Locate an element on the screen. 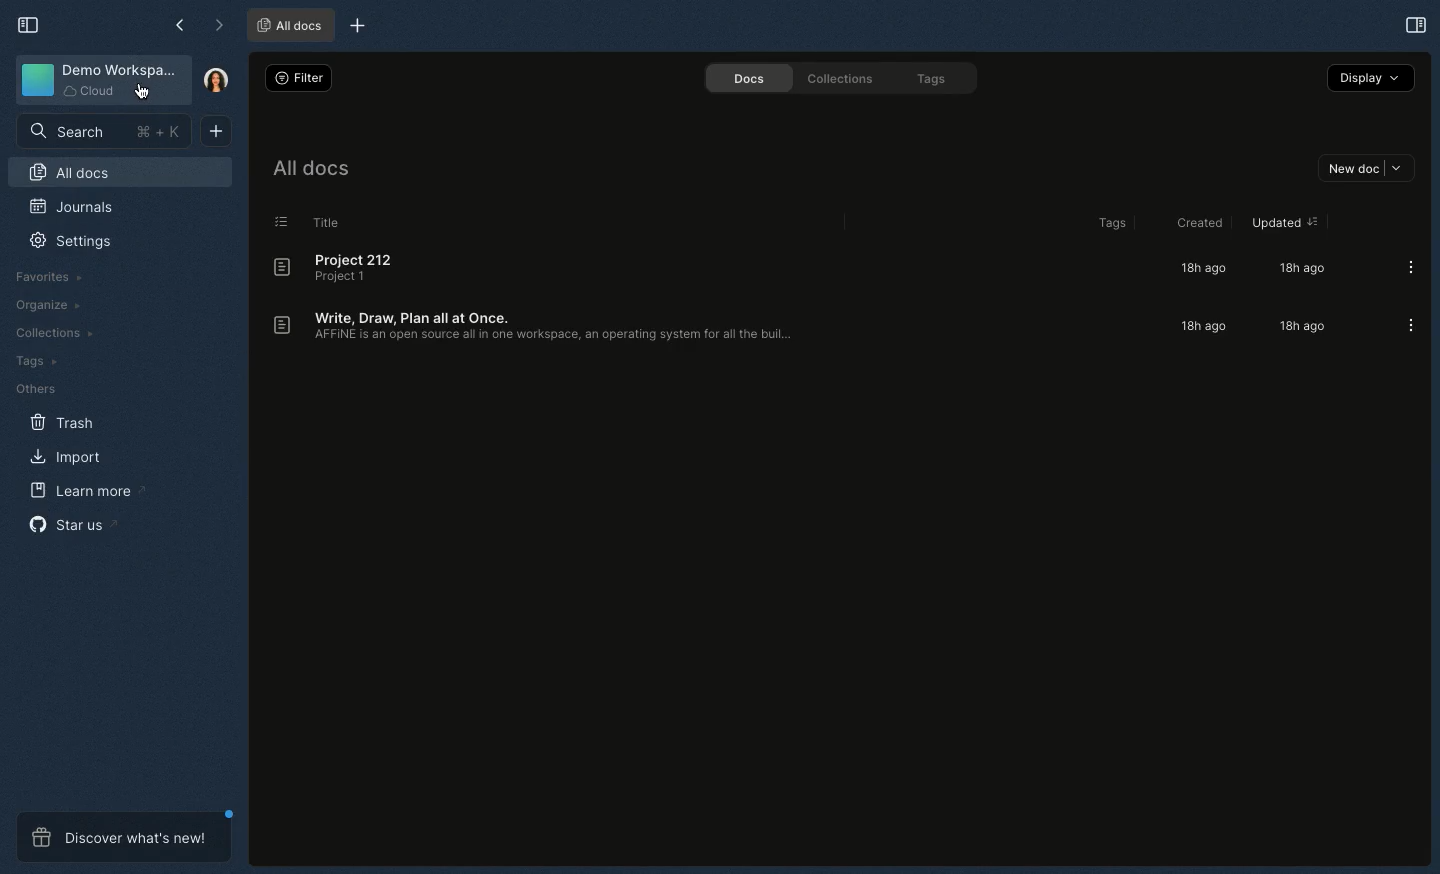 The width and height of the screenshot is (1440, 874). Settings is located at coordinates (66, 241).